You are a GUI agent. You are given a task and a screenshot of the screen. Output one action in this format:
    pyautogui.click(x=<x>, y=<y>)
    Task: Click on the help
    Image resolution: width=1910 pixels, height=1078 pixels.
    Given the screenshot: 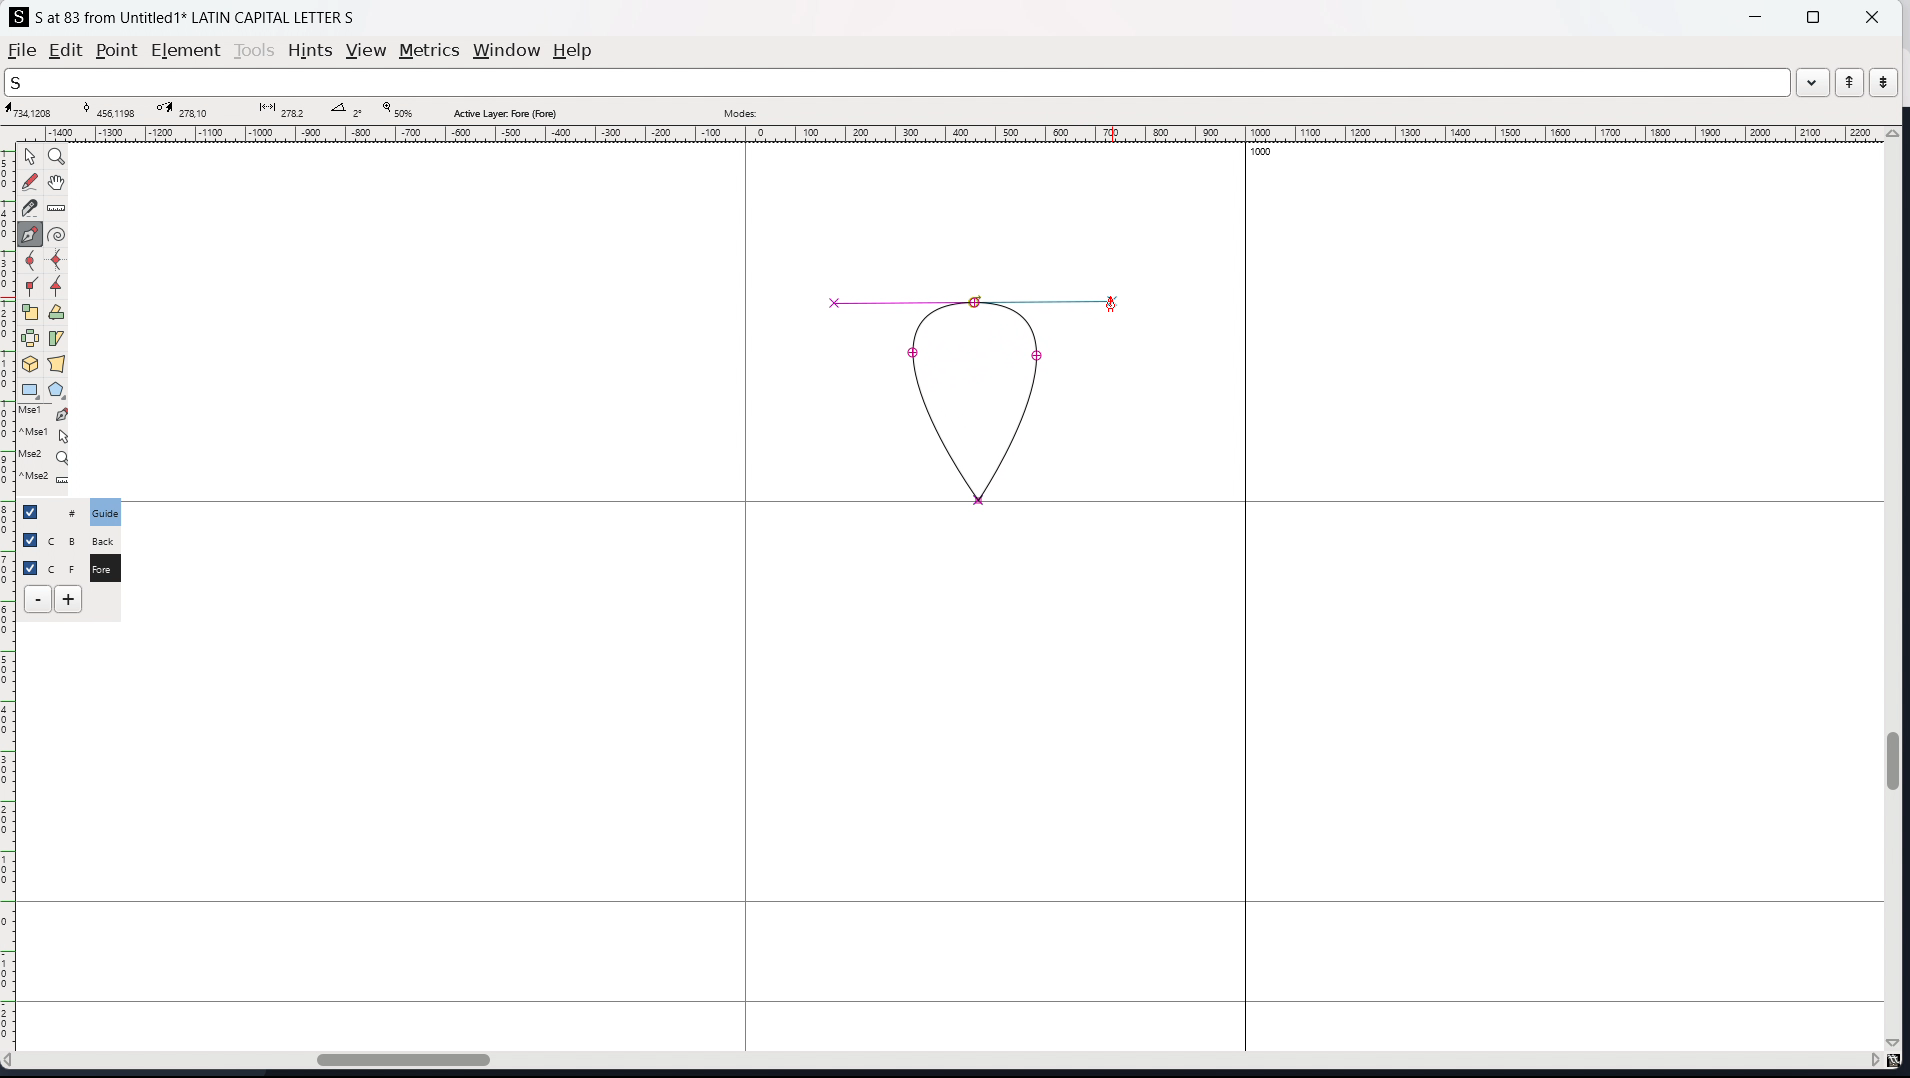 What is the action you would take?
    pyautogui.click(x=573, y=51)
    